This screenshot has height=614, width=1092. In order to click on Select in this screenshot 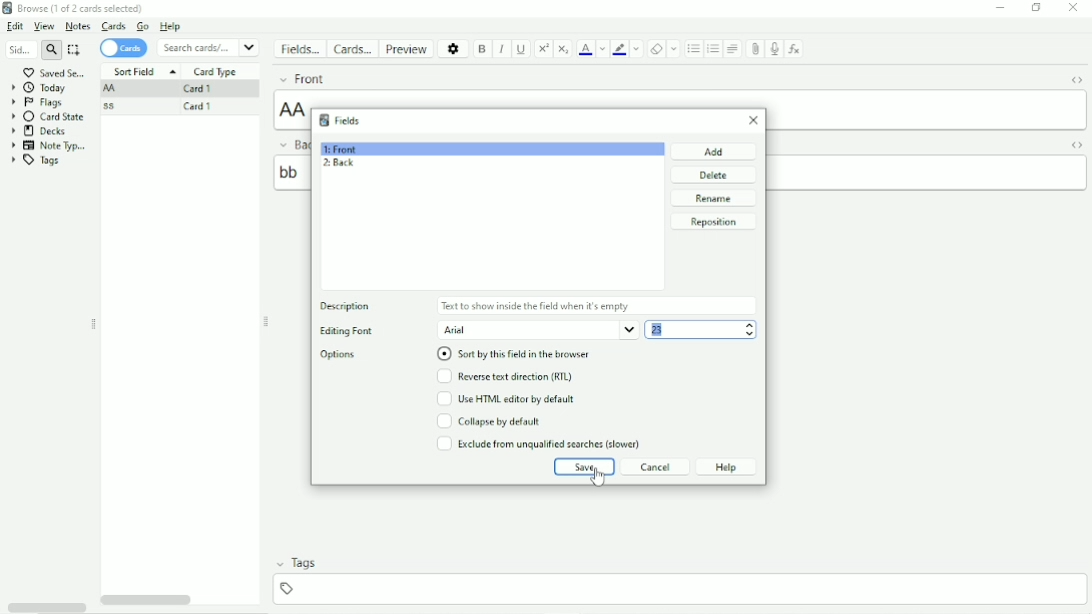, I will do `click(76, 50)`.